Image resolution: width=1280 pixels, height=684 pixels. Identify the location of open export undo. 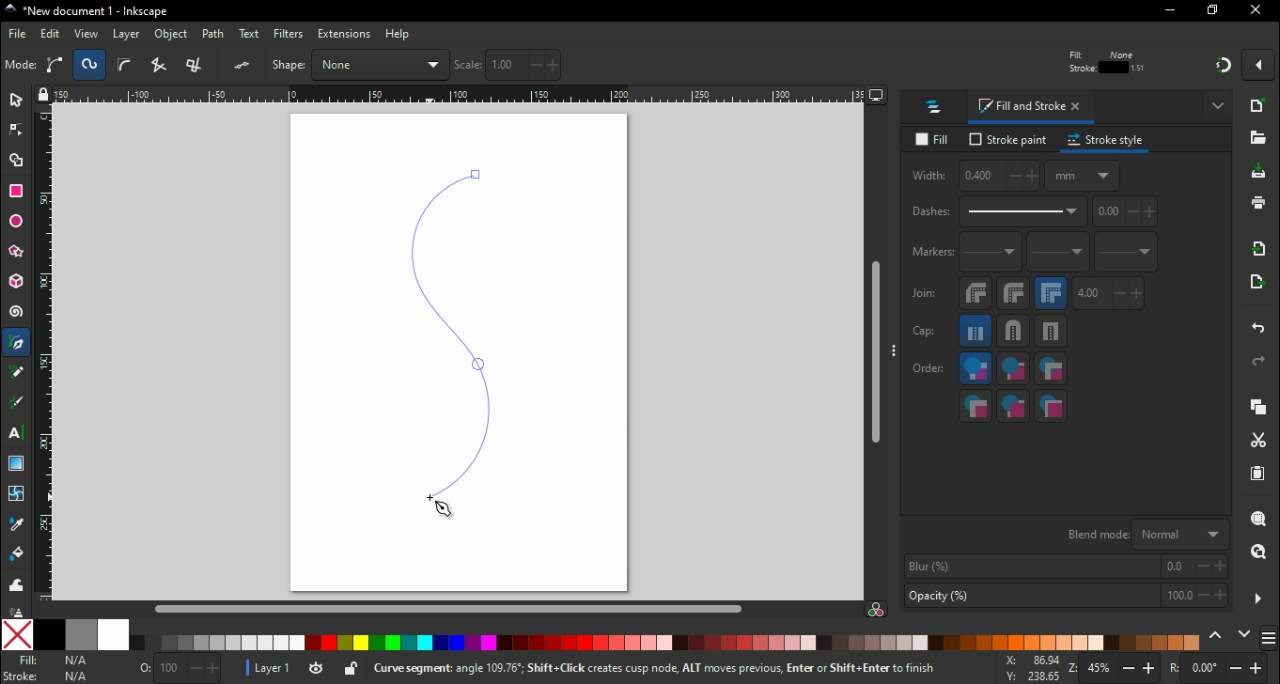
(1258, 287).